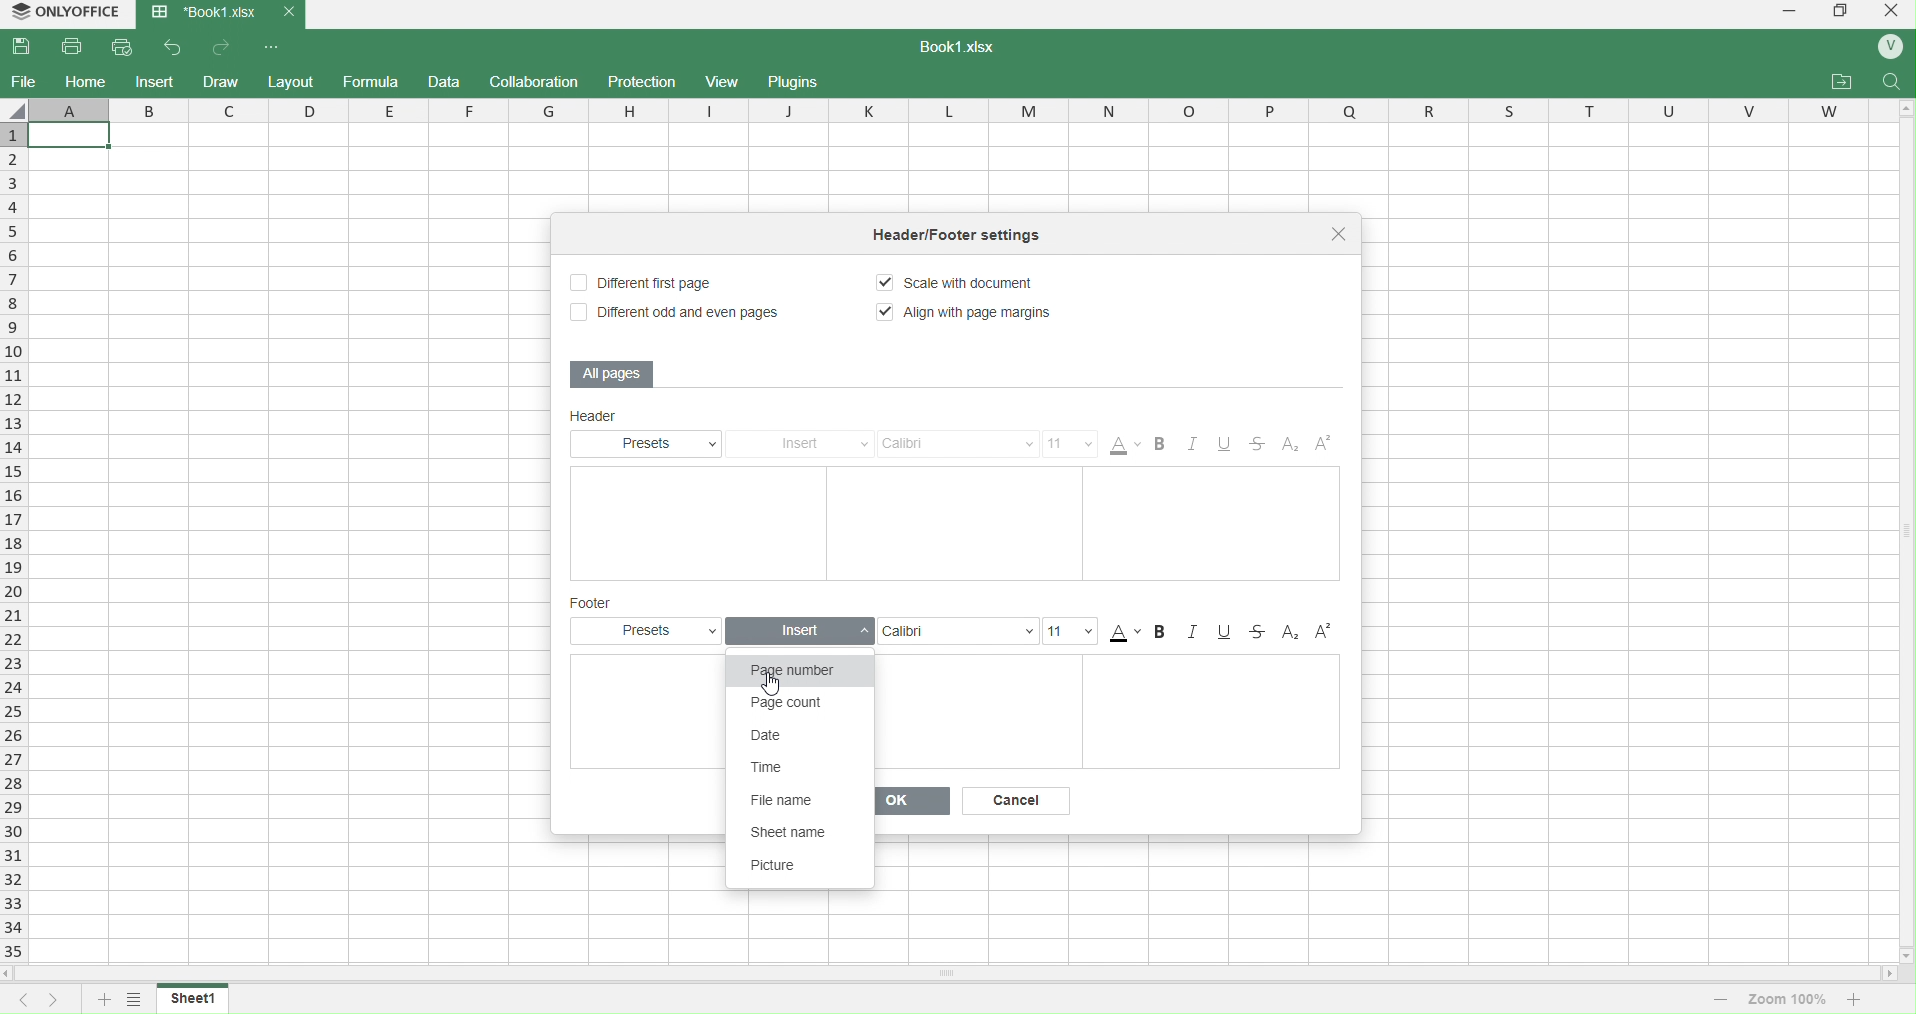  What do you see at coordinates (652, 443) in the screenshot?
I see `Presets` at bounding box center [652, 443].